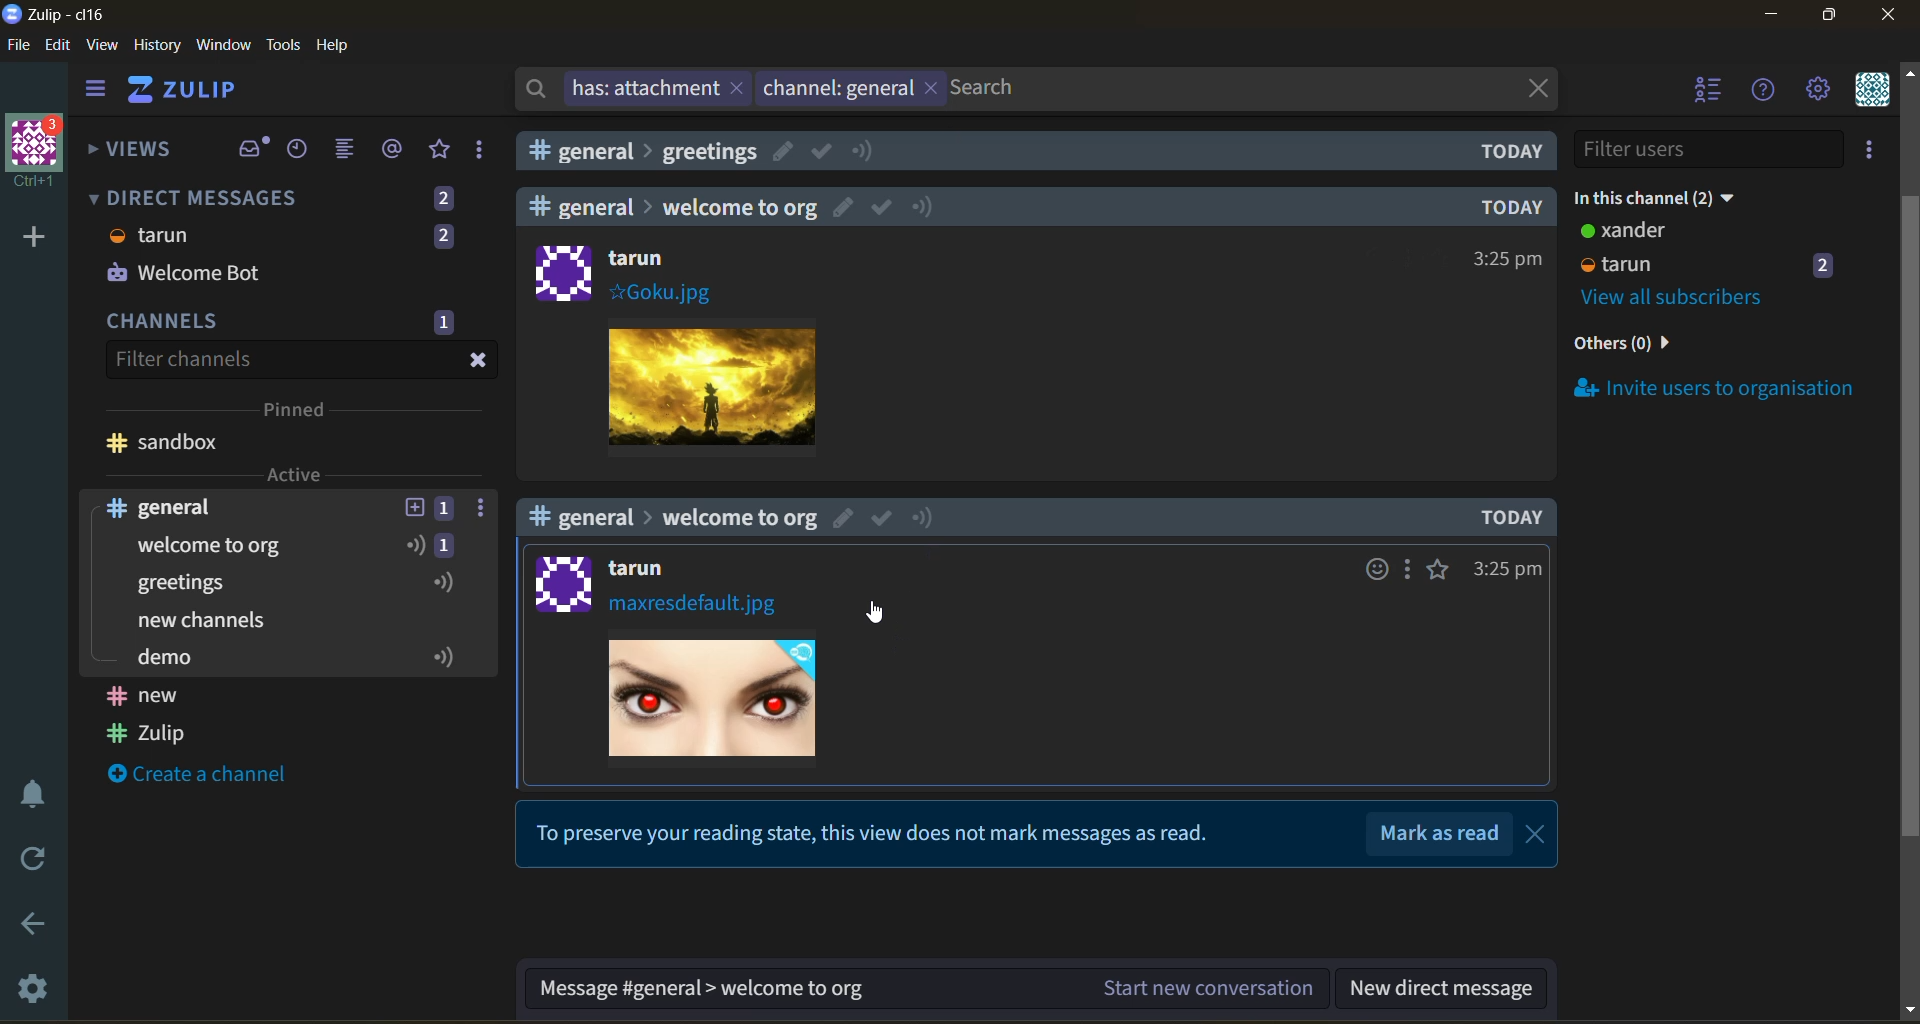 The width and height of the screenshot is (1920, 1024). What do you see at coordinates (443, 198) in the screenshot?
I see `2` at bounding box center [443, 198].